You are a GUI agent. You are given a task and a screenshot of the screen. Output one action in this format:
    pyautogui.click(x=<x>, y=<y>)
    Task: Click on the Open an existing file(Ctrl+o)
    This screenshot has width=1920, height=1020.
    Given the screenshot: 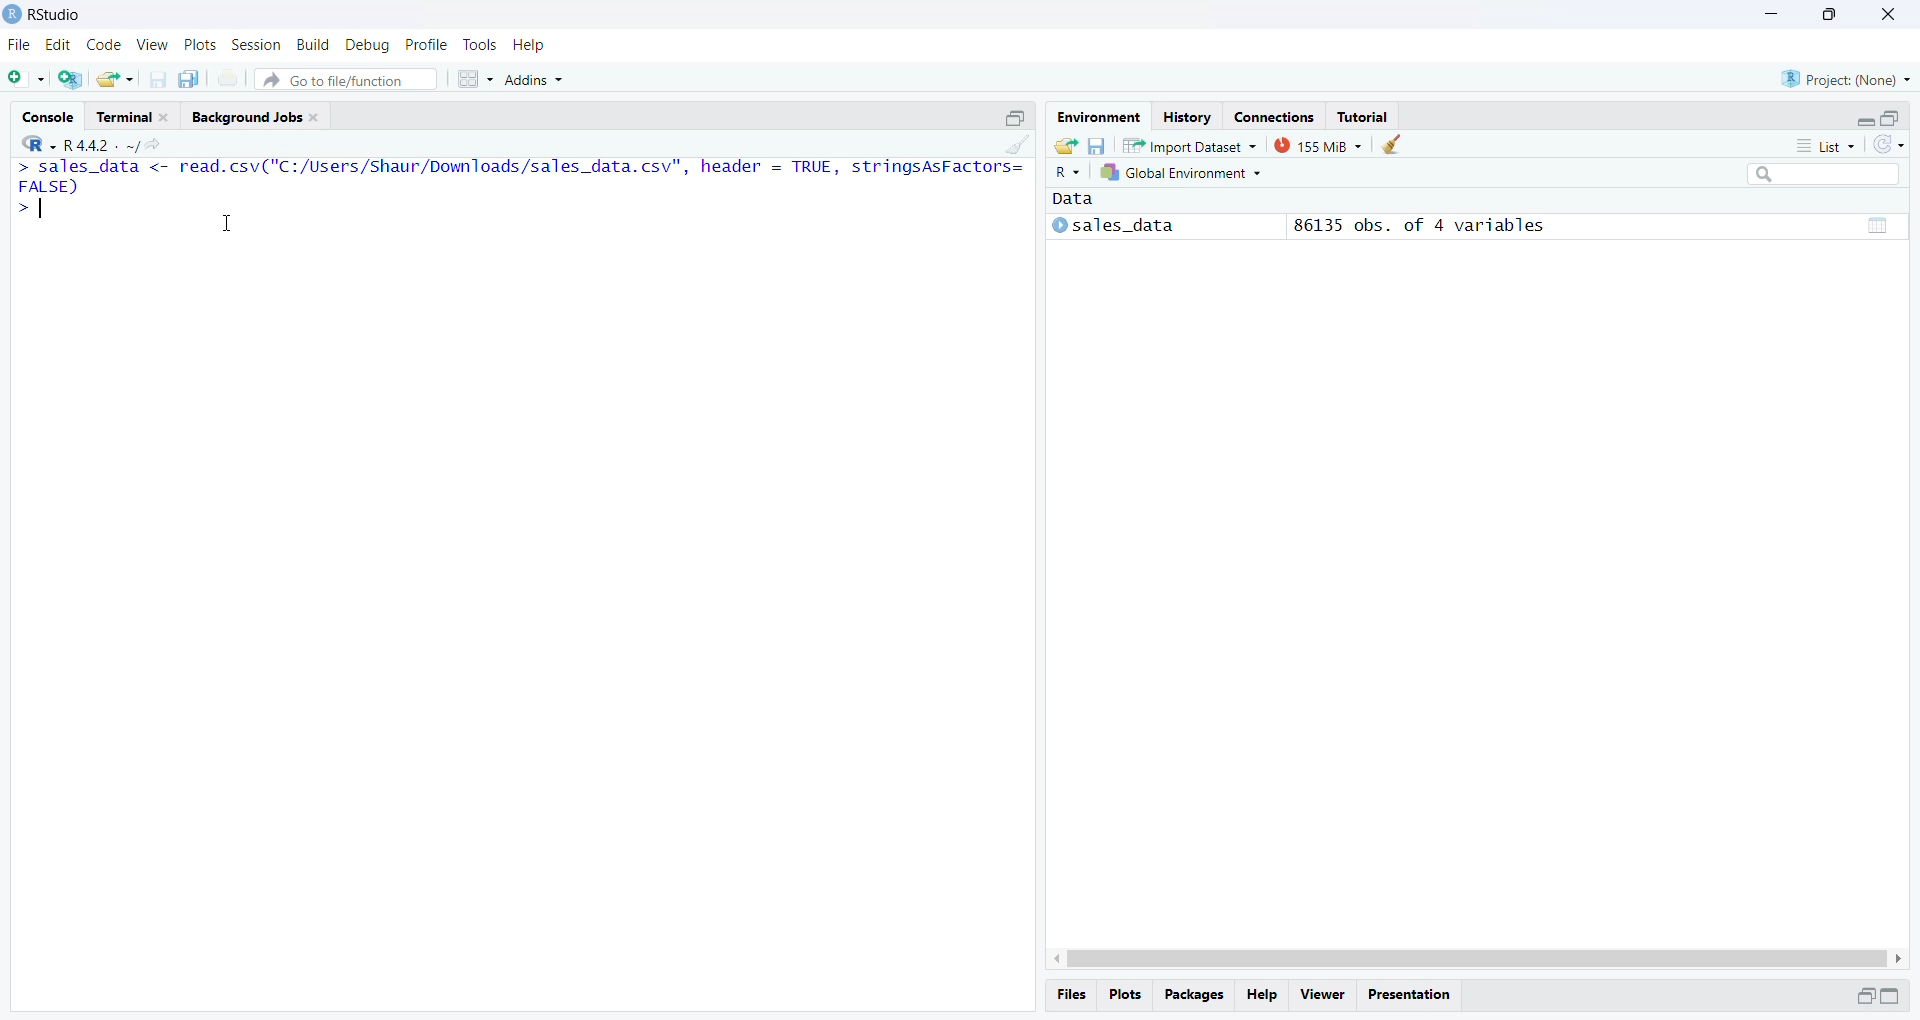 What is the action you would take?
    pyautogui.click(x=118, y=79)
    